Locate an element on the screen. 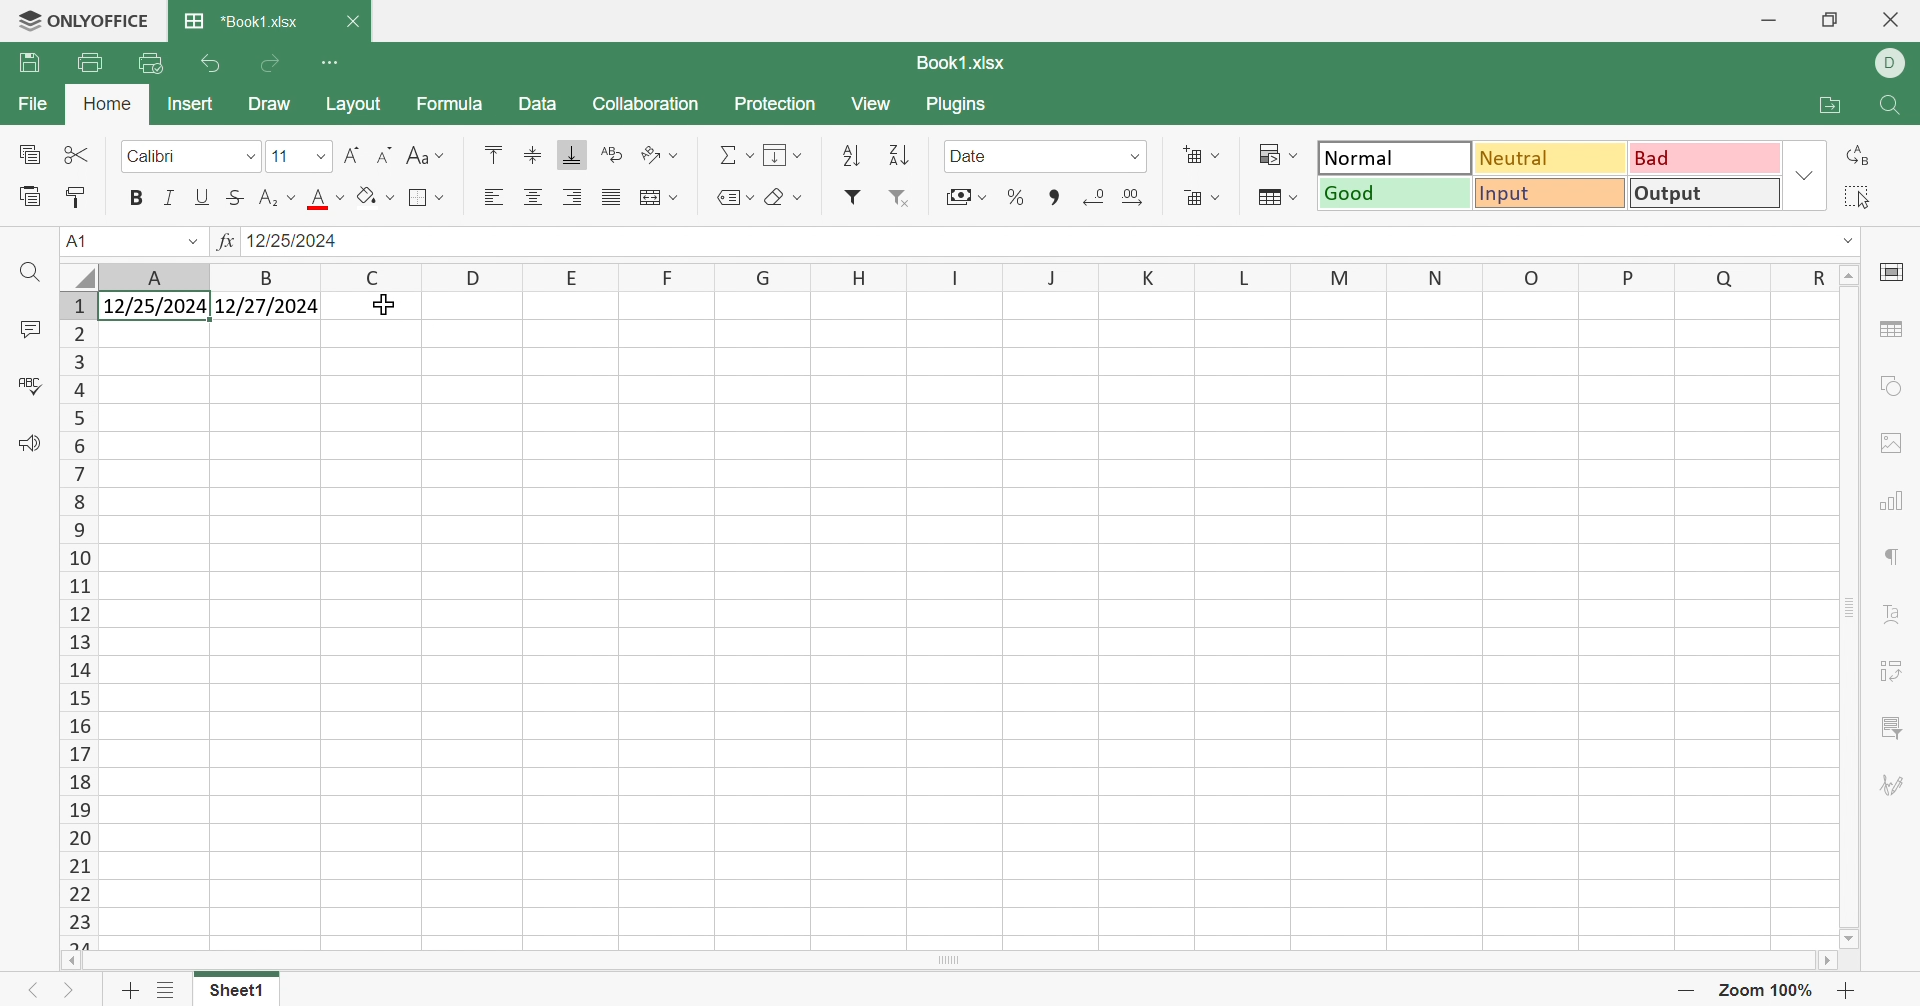  Zoom Out is located at coordinates (1690, 989).